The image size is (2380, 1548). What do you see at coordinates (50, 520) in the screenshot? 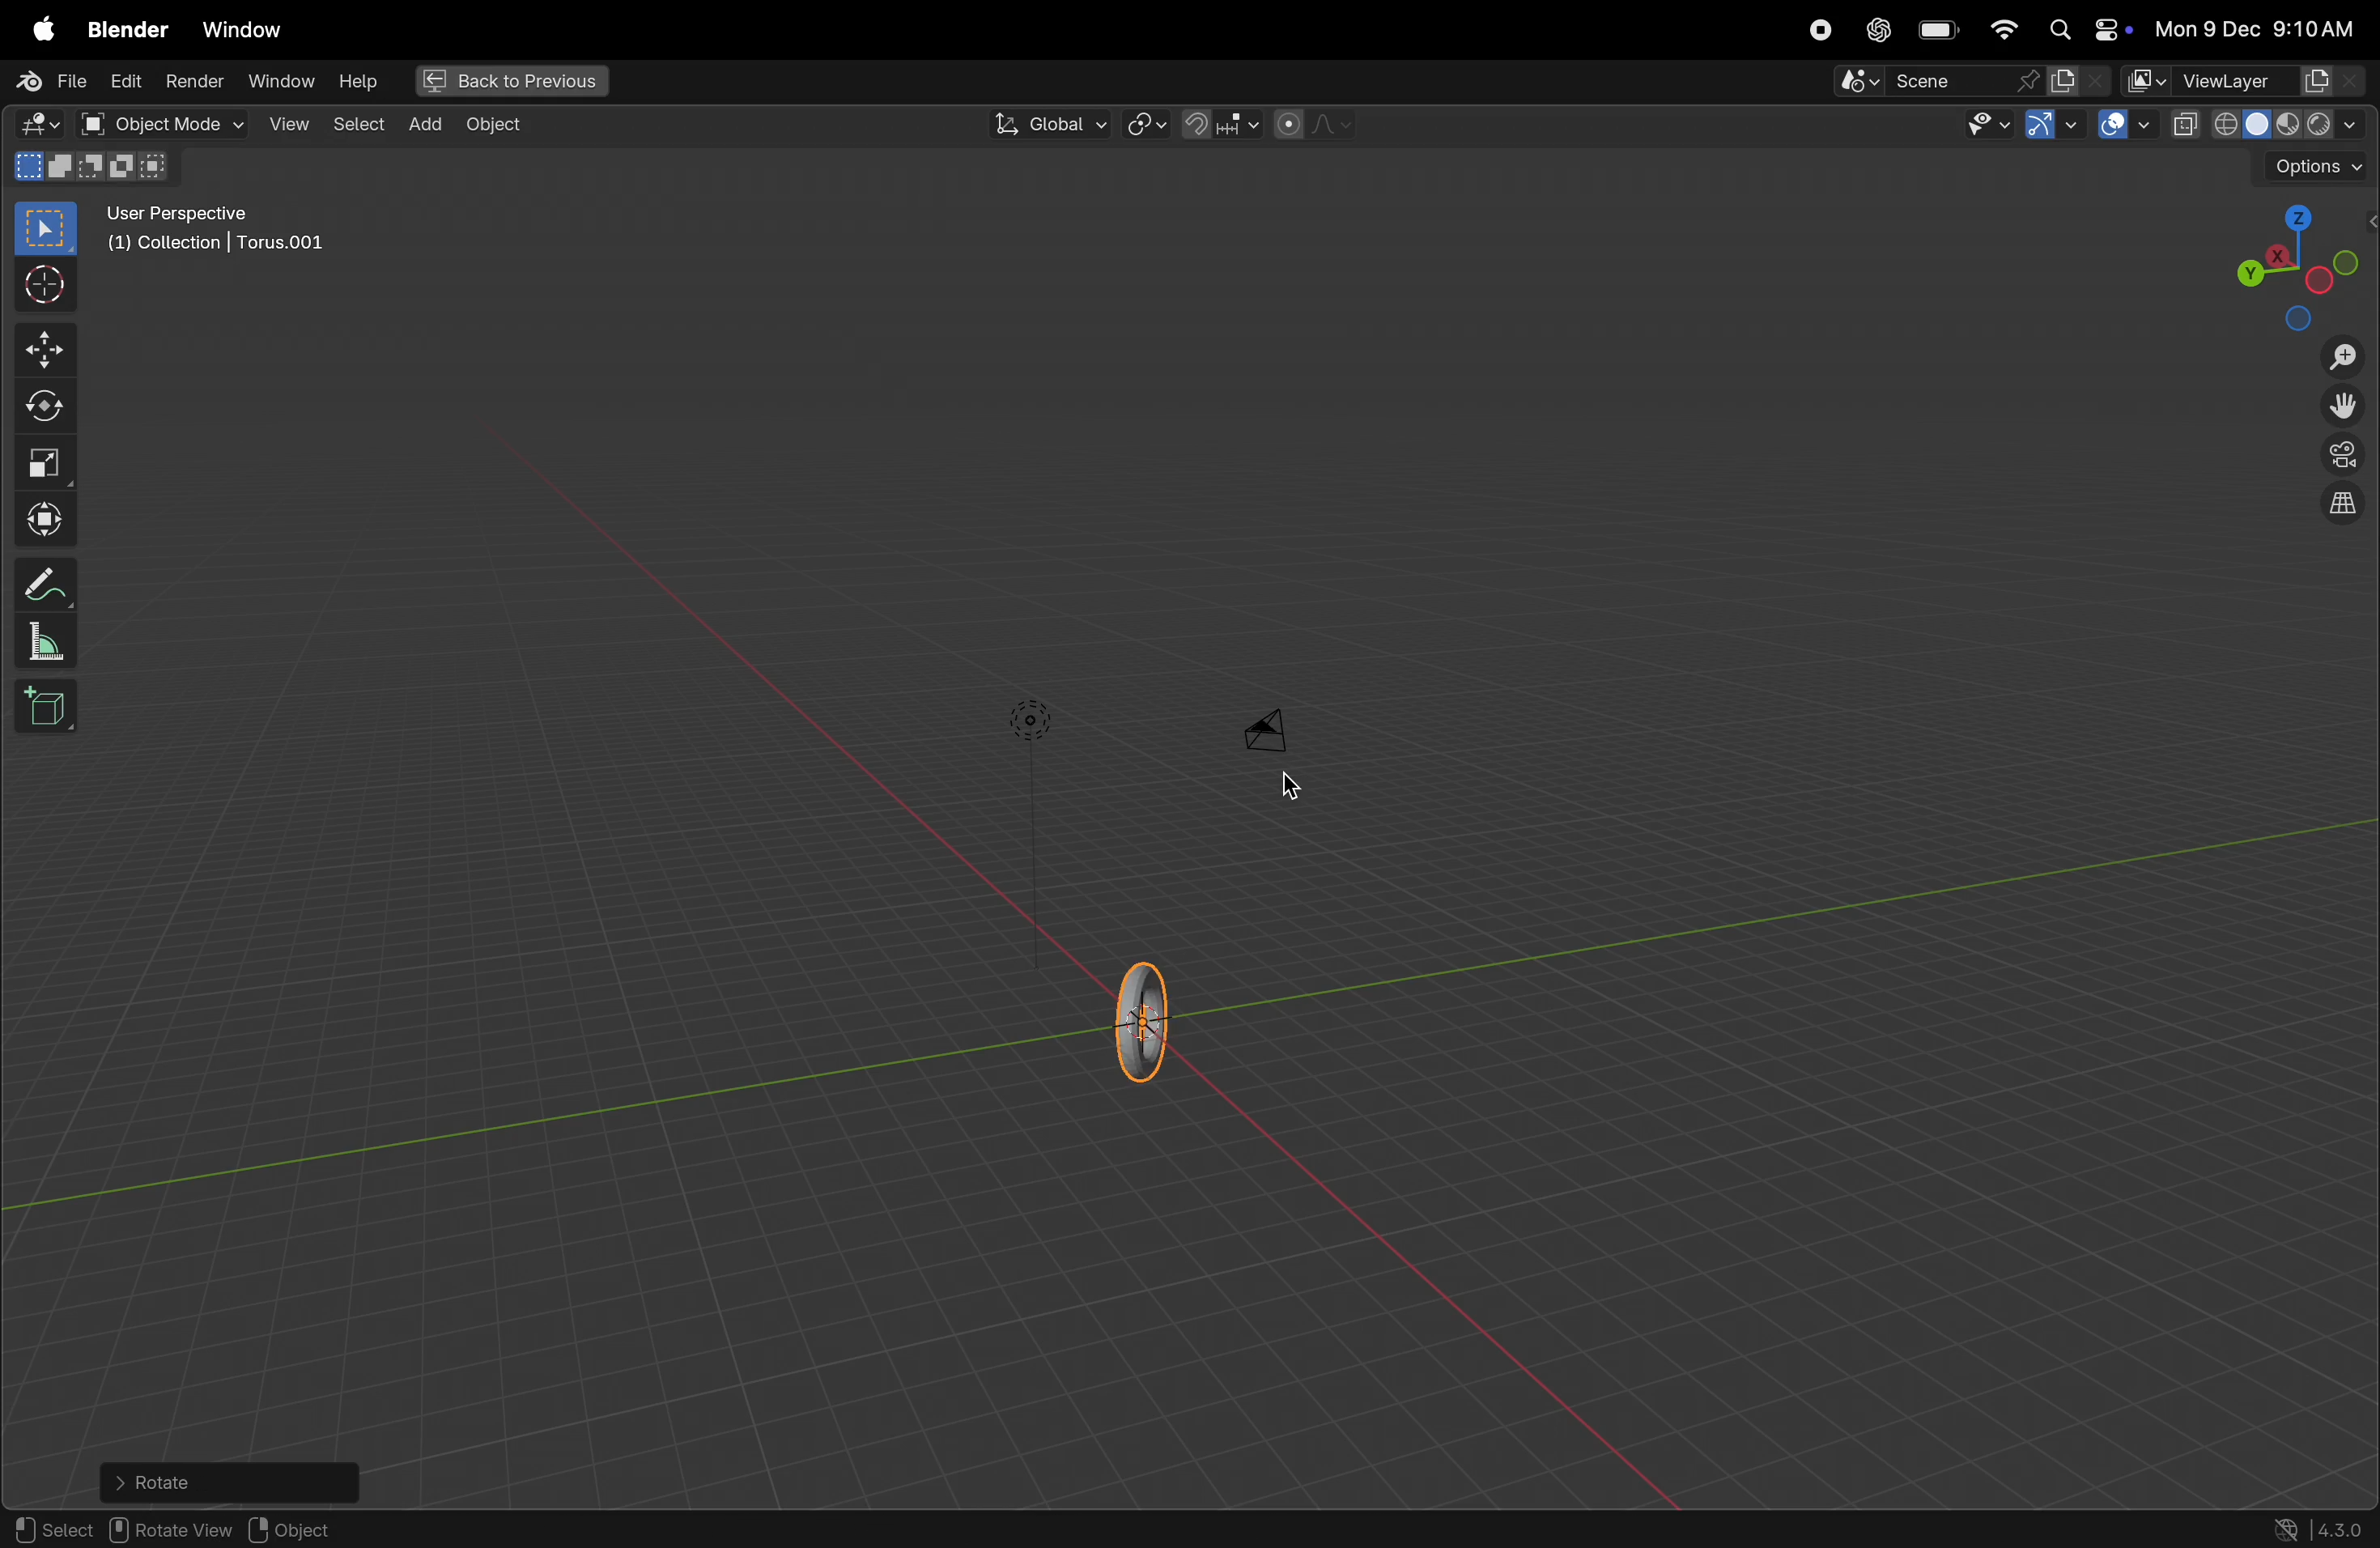
I see `transform` at bounding box center [50, 520].